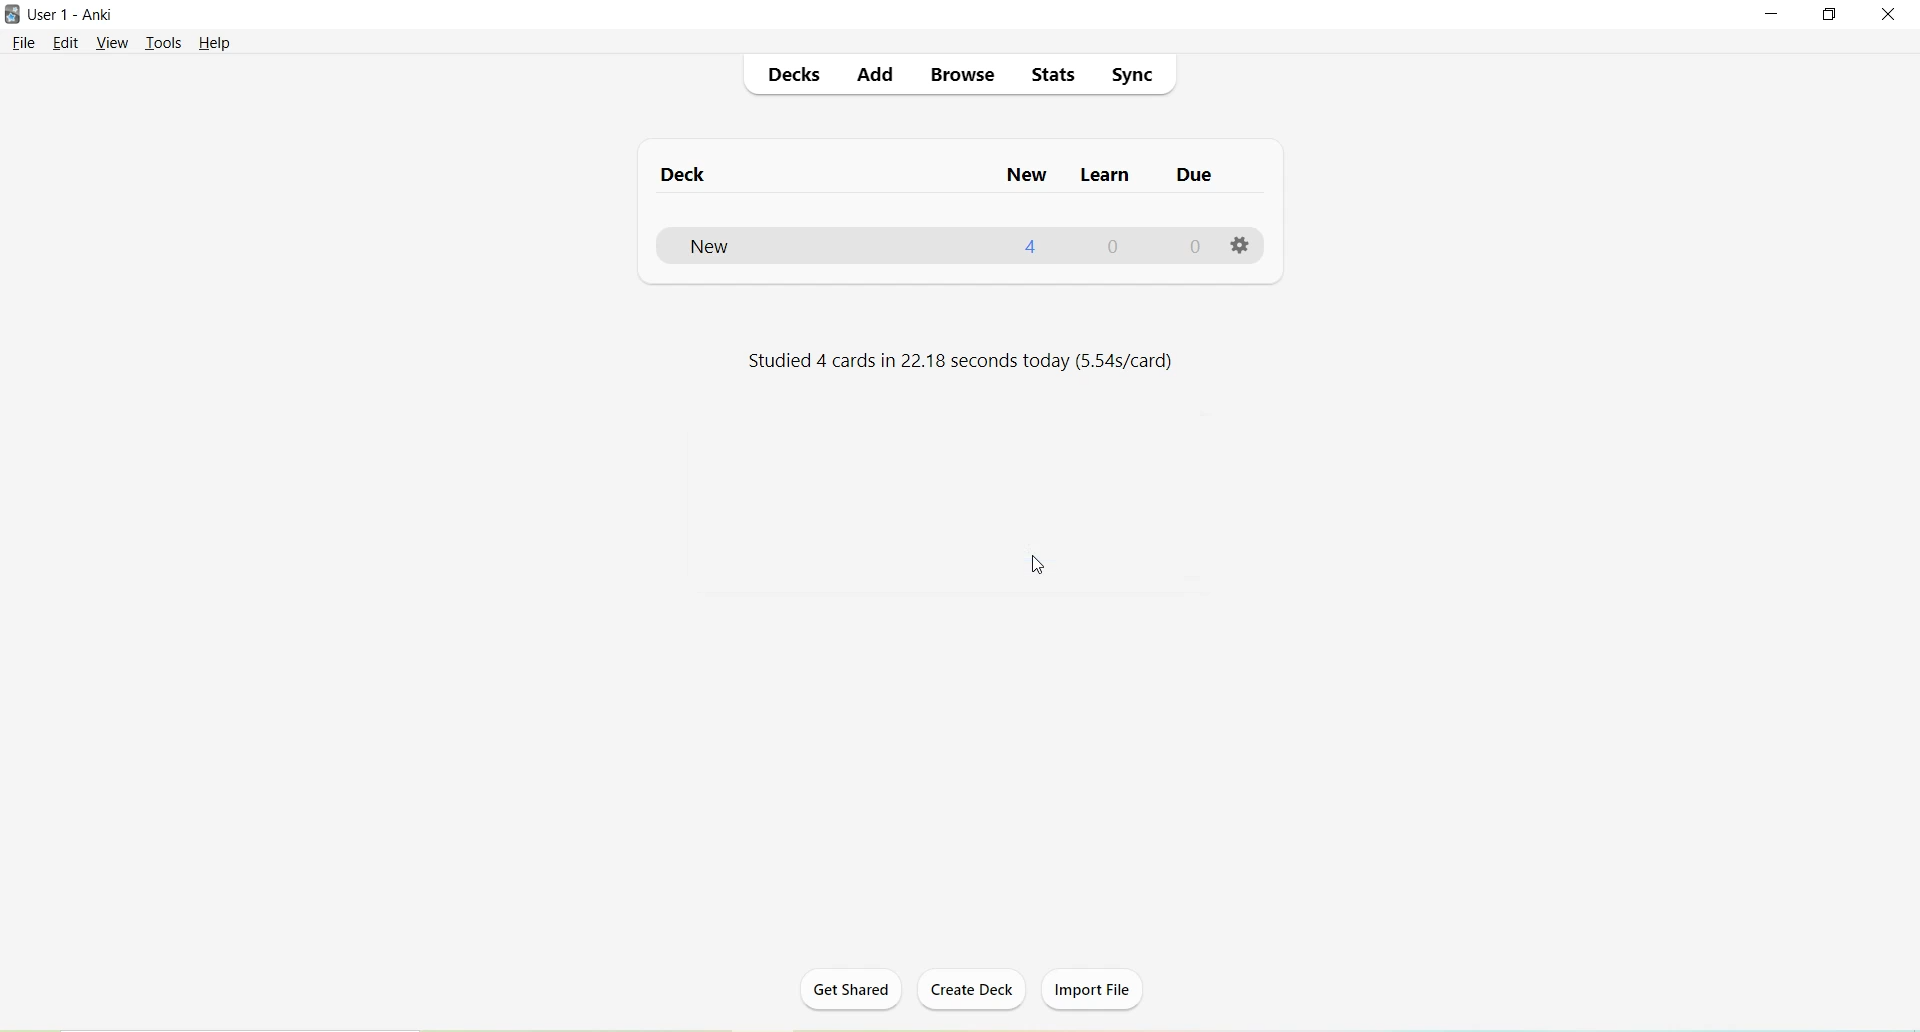 The height and width of the screenshot is (1032, 1920). What do you see at coordinates (684, 178) in the screenshot?
I see `Deck` at bounding box center [684, 178].